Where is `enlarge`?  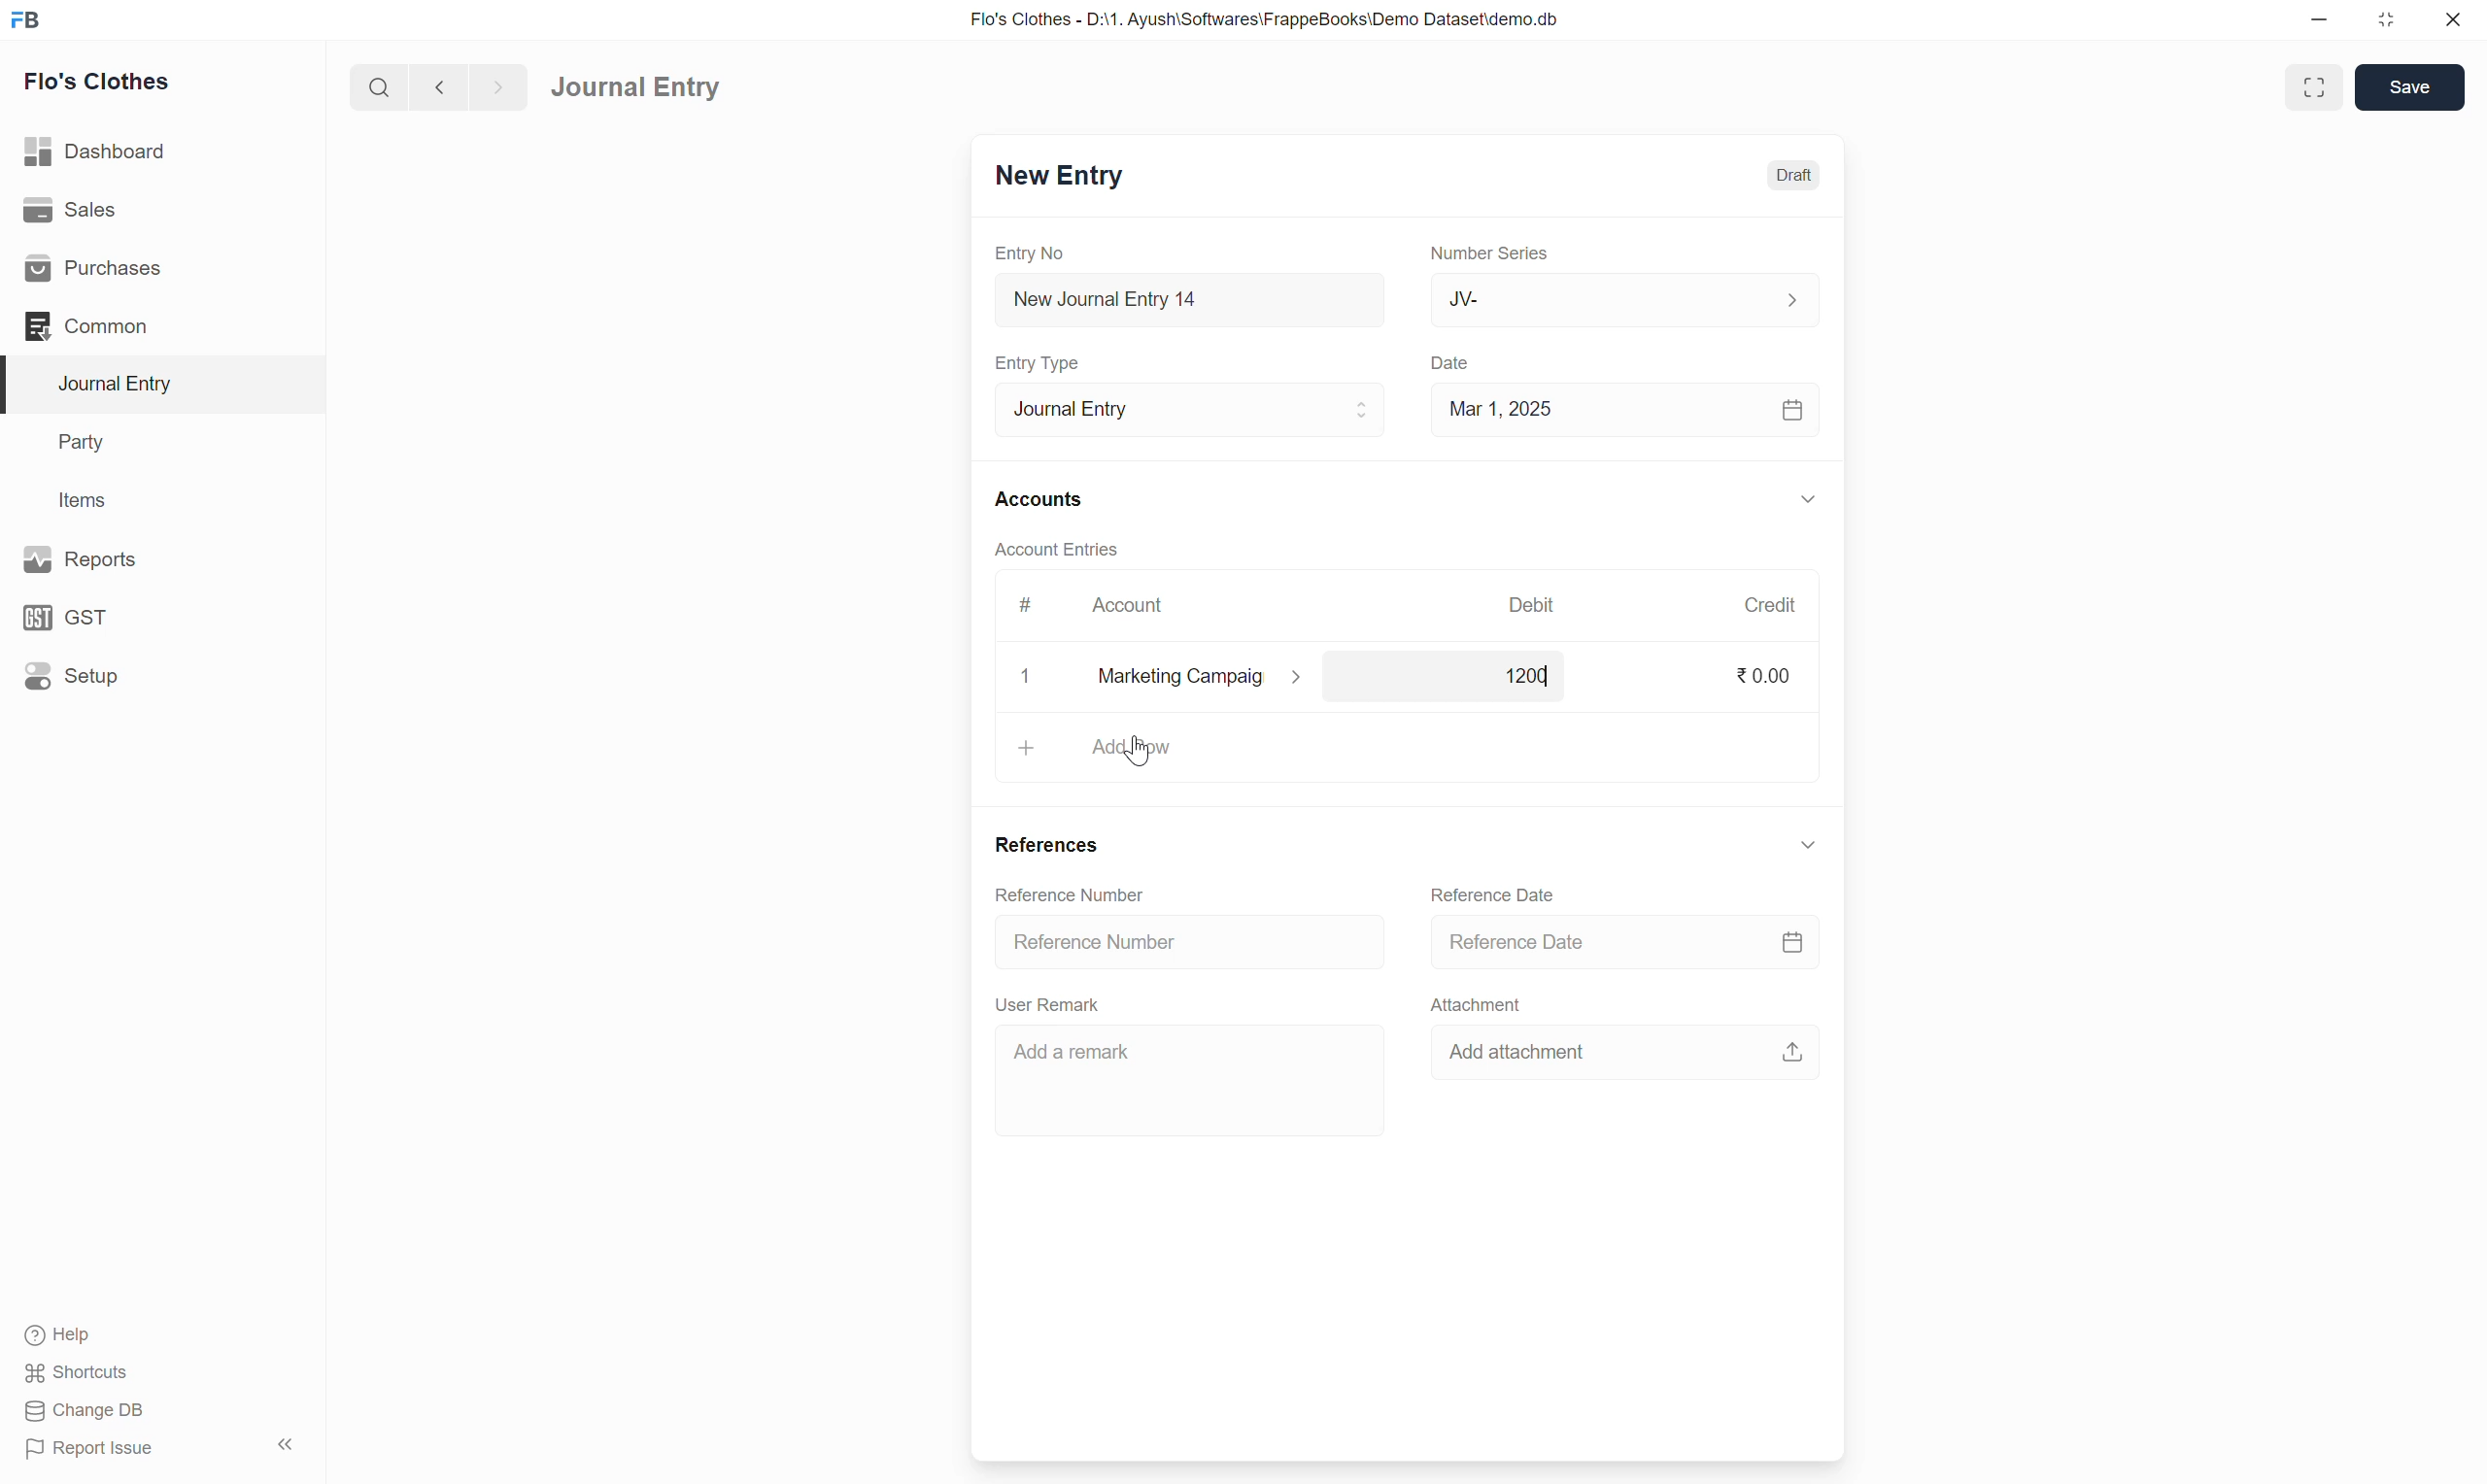
enlarge is located at coordinates (2317, 85).